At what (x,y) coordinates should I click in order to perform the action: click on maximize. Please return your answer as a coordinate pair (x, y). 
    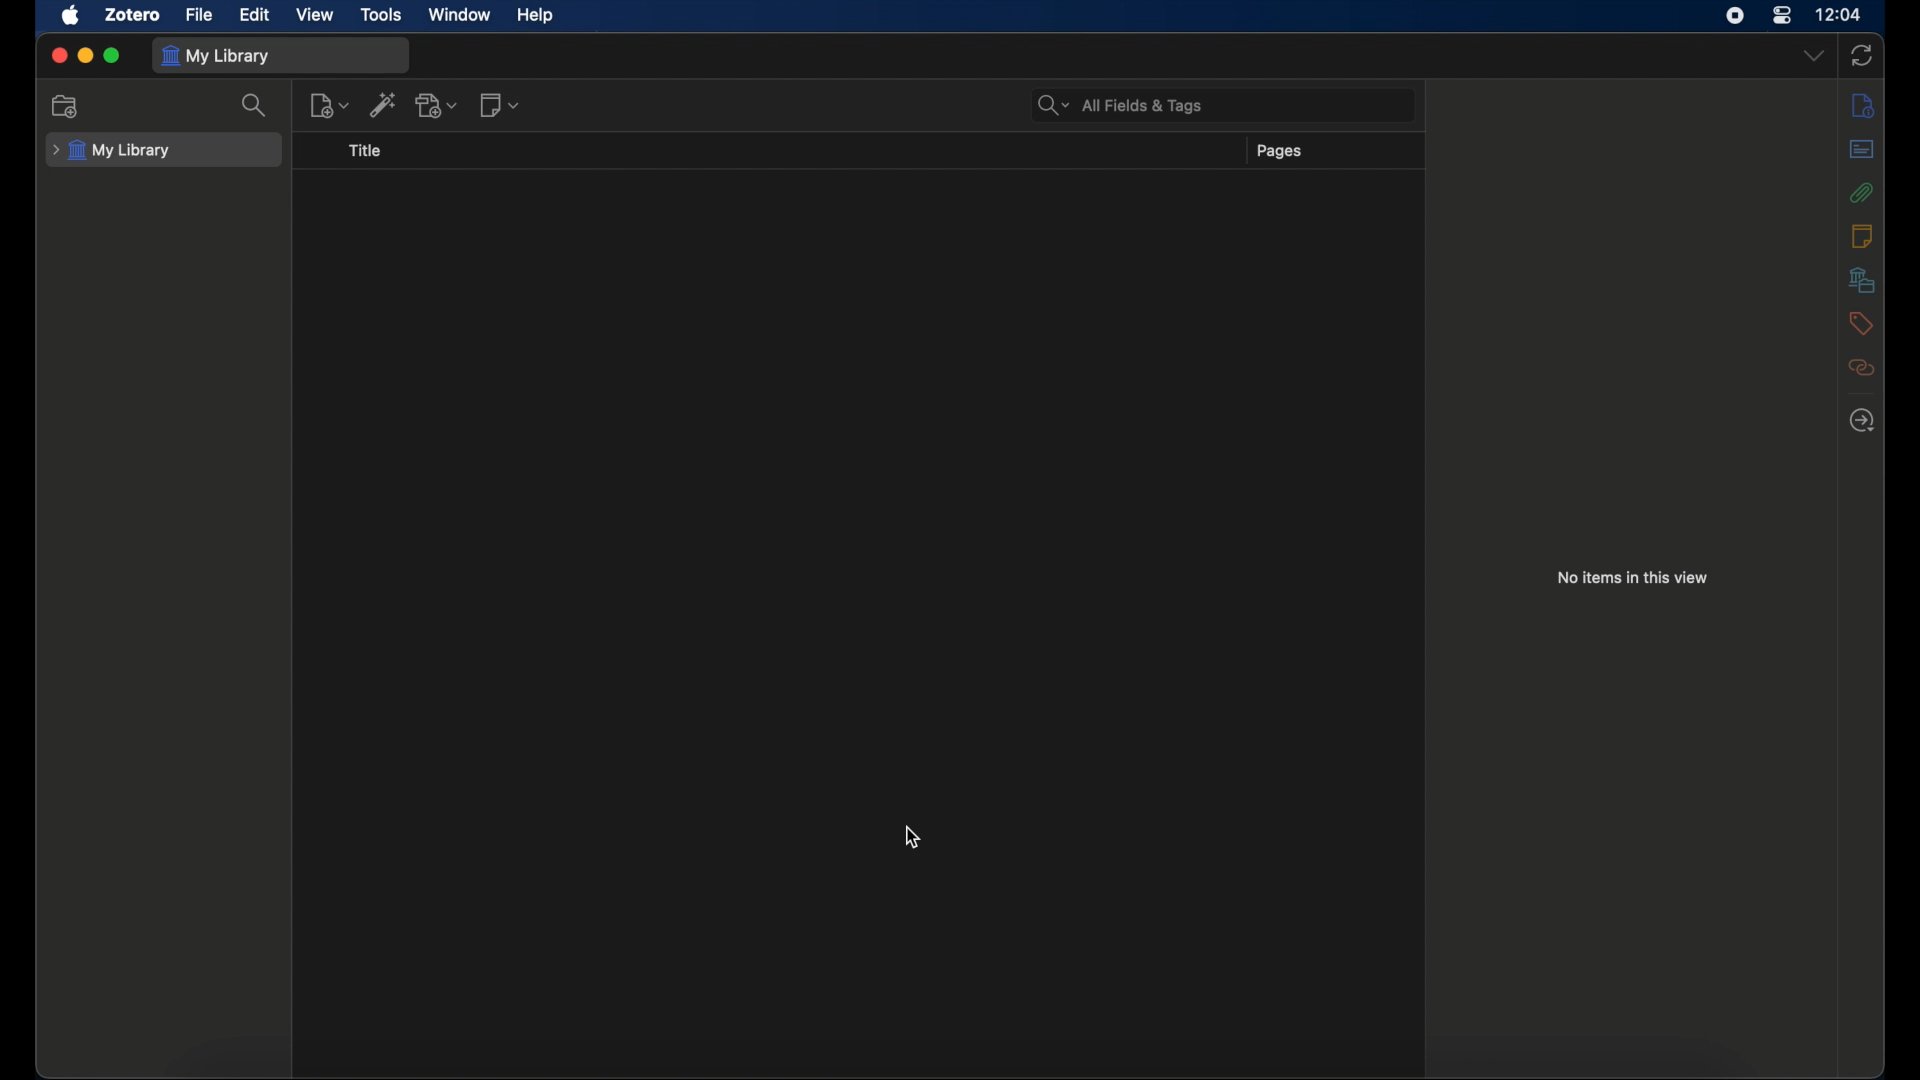
    Looking at the image, I should click on (113, 55).